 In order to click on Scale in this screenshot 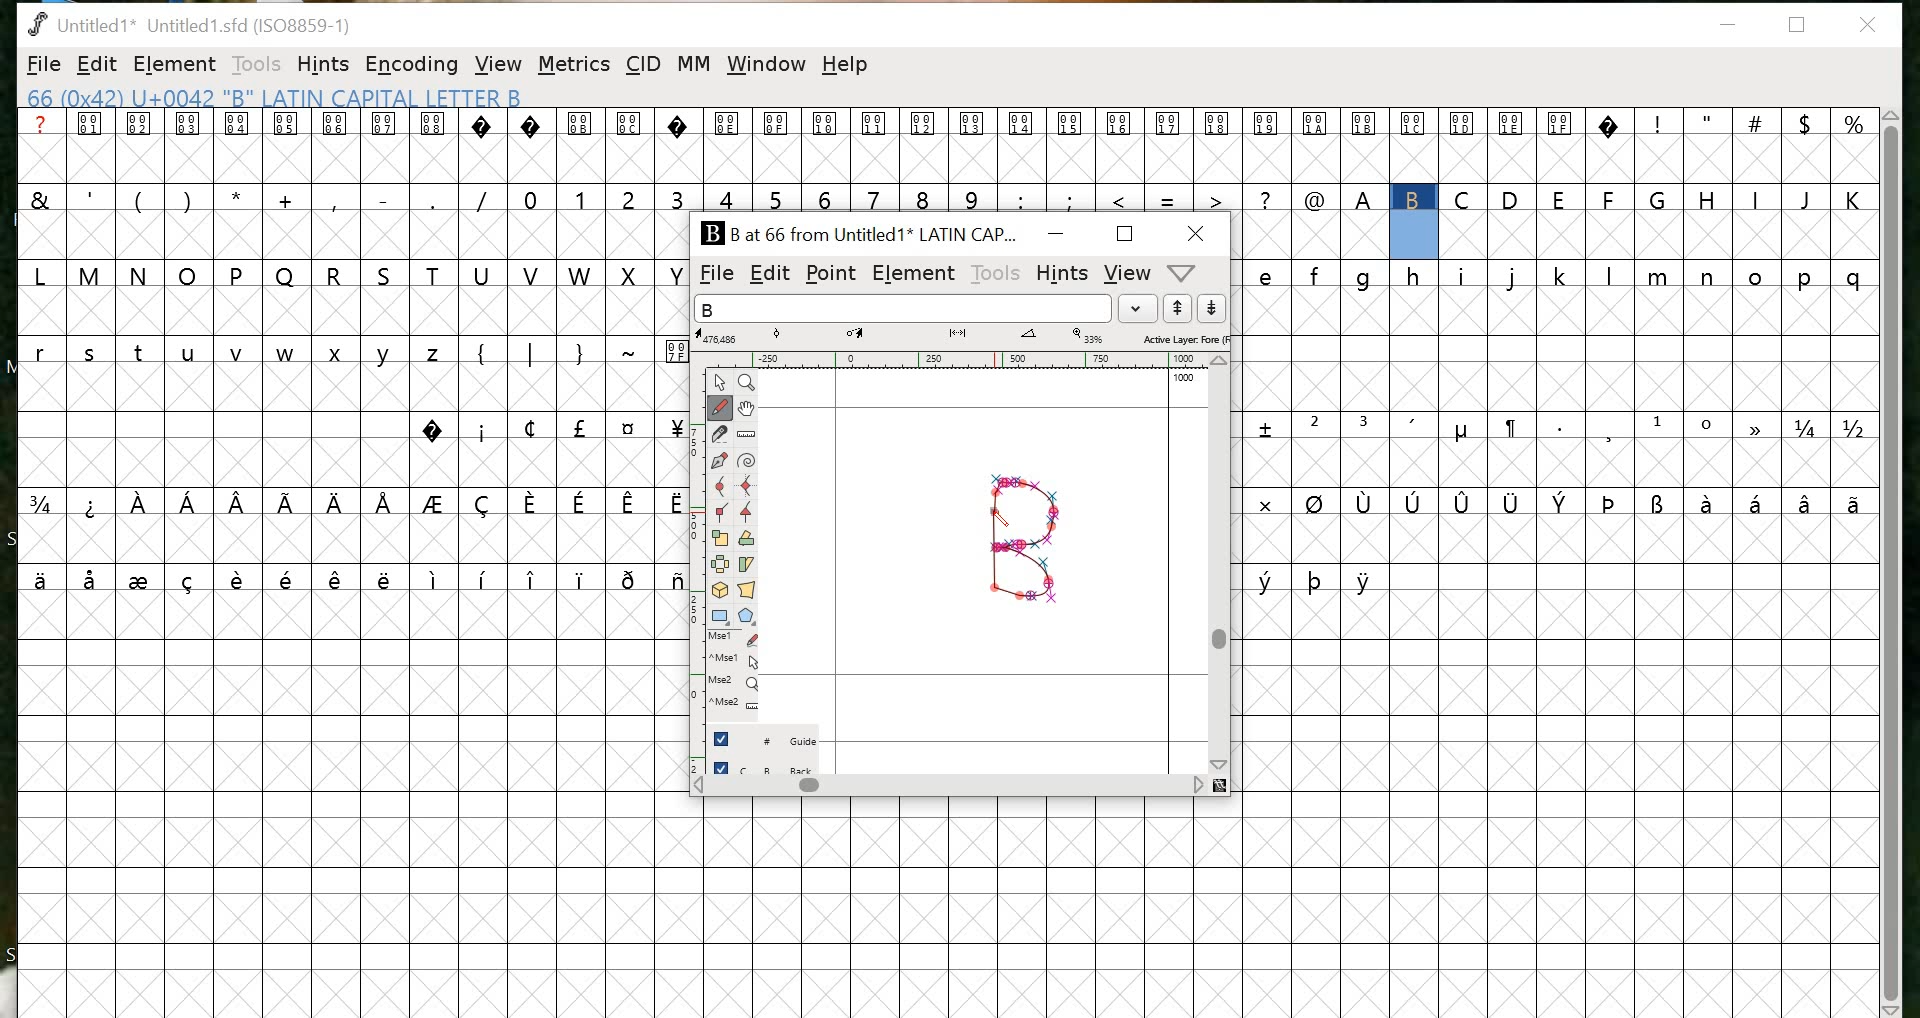, I will do `click(721, 542)`.